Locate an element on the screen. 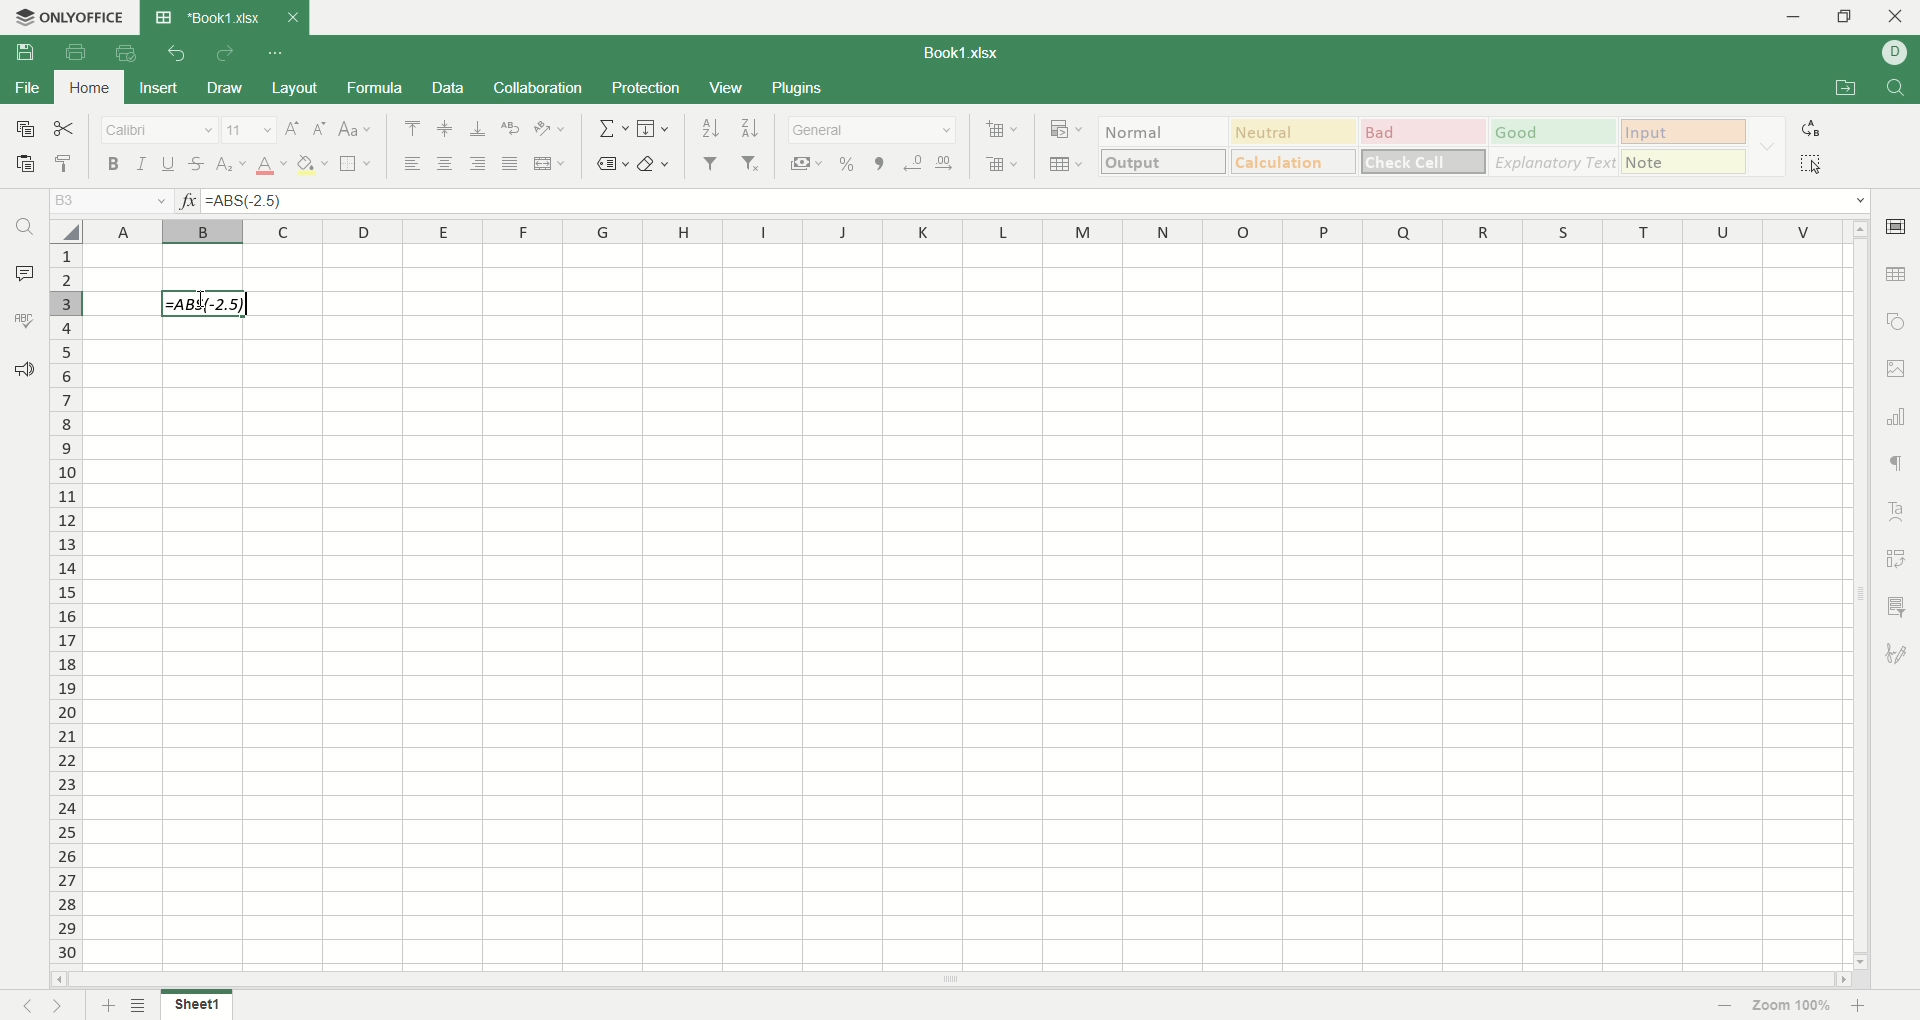  orientation is located at coordinates (552, 128).